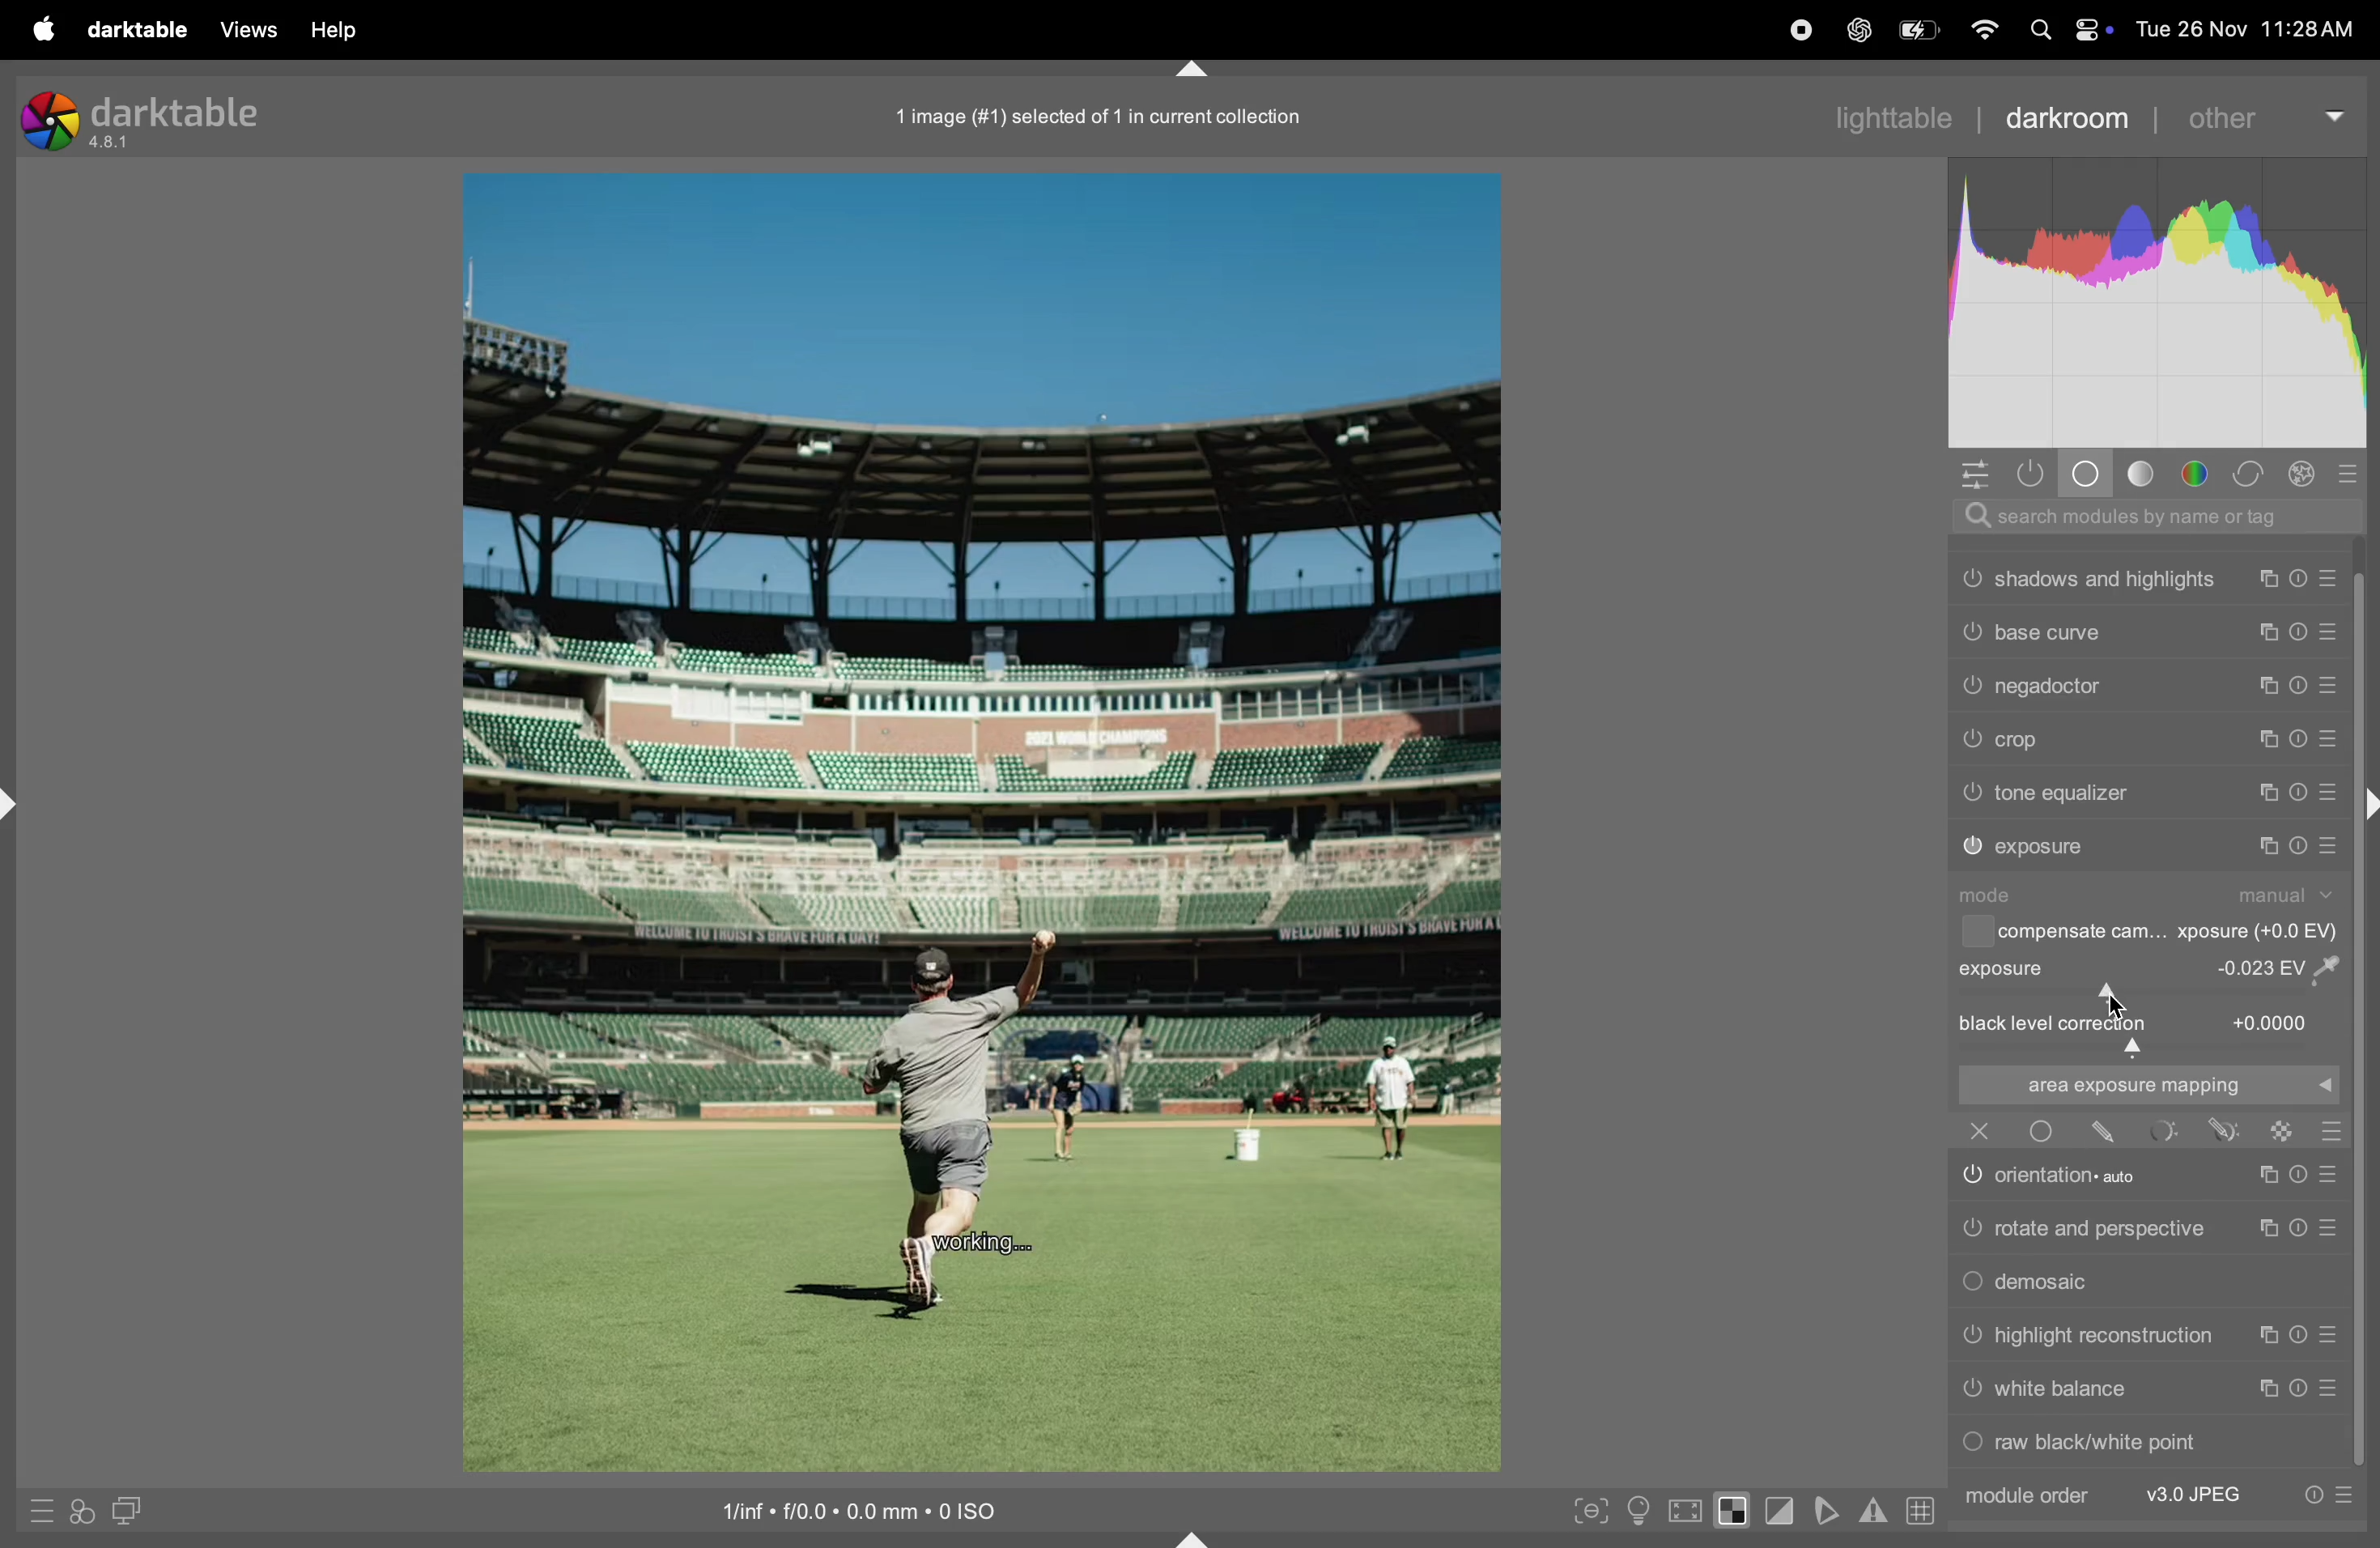 Image resolution: width=2380 pixels, height=1548 pixels. Describe the element at coordinates (1855, 32) in the screenshot. I see `chatgpt` at that location.